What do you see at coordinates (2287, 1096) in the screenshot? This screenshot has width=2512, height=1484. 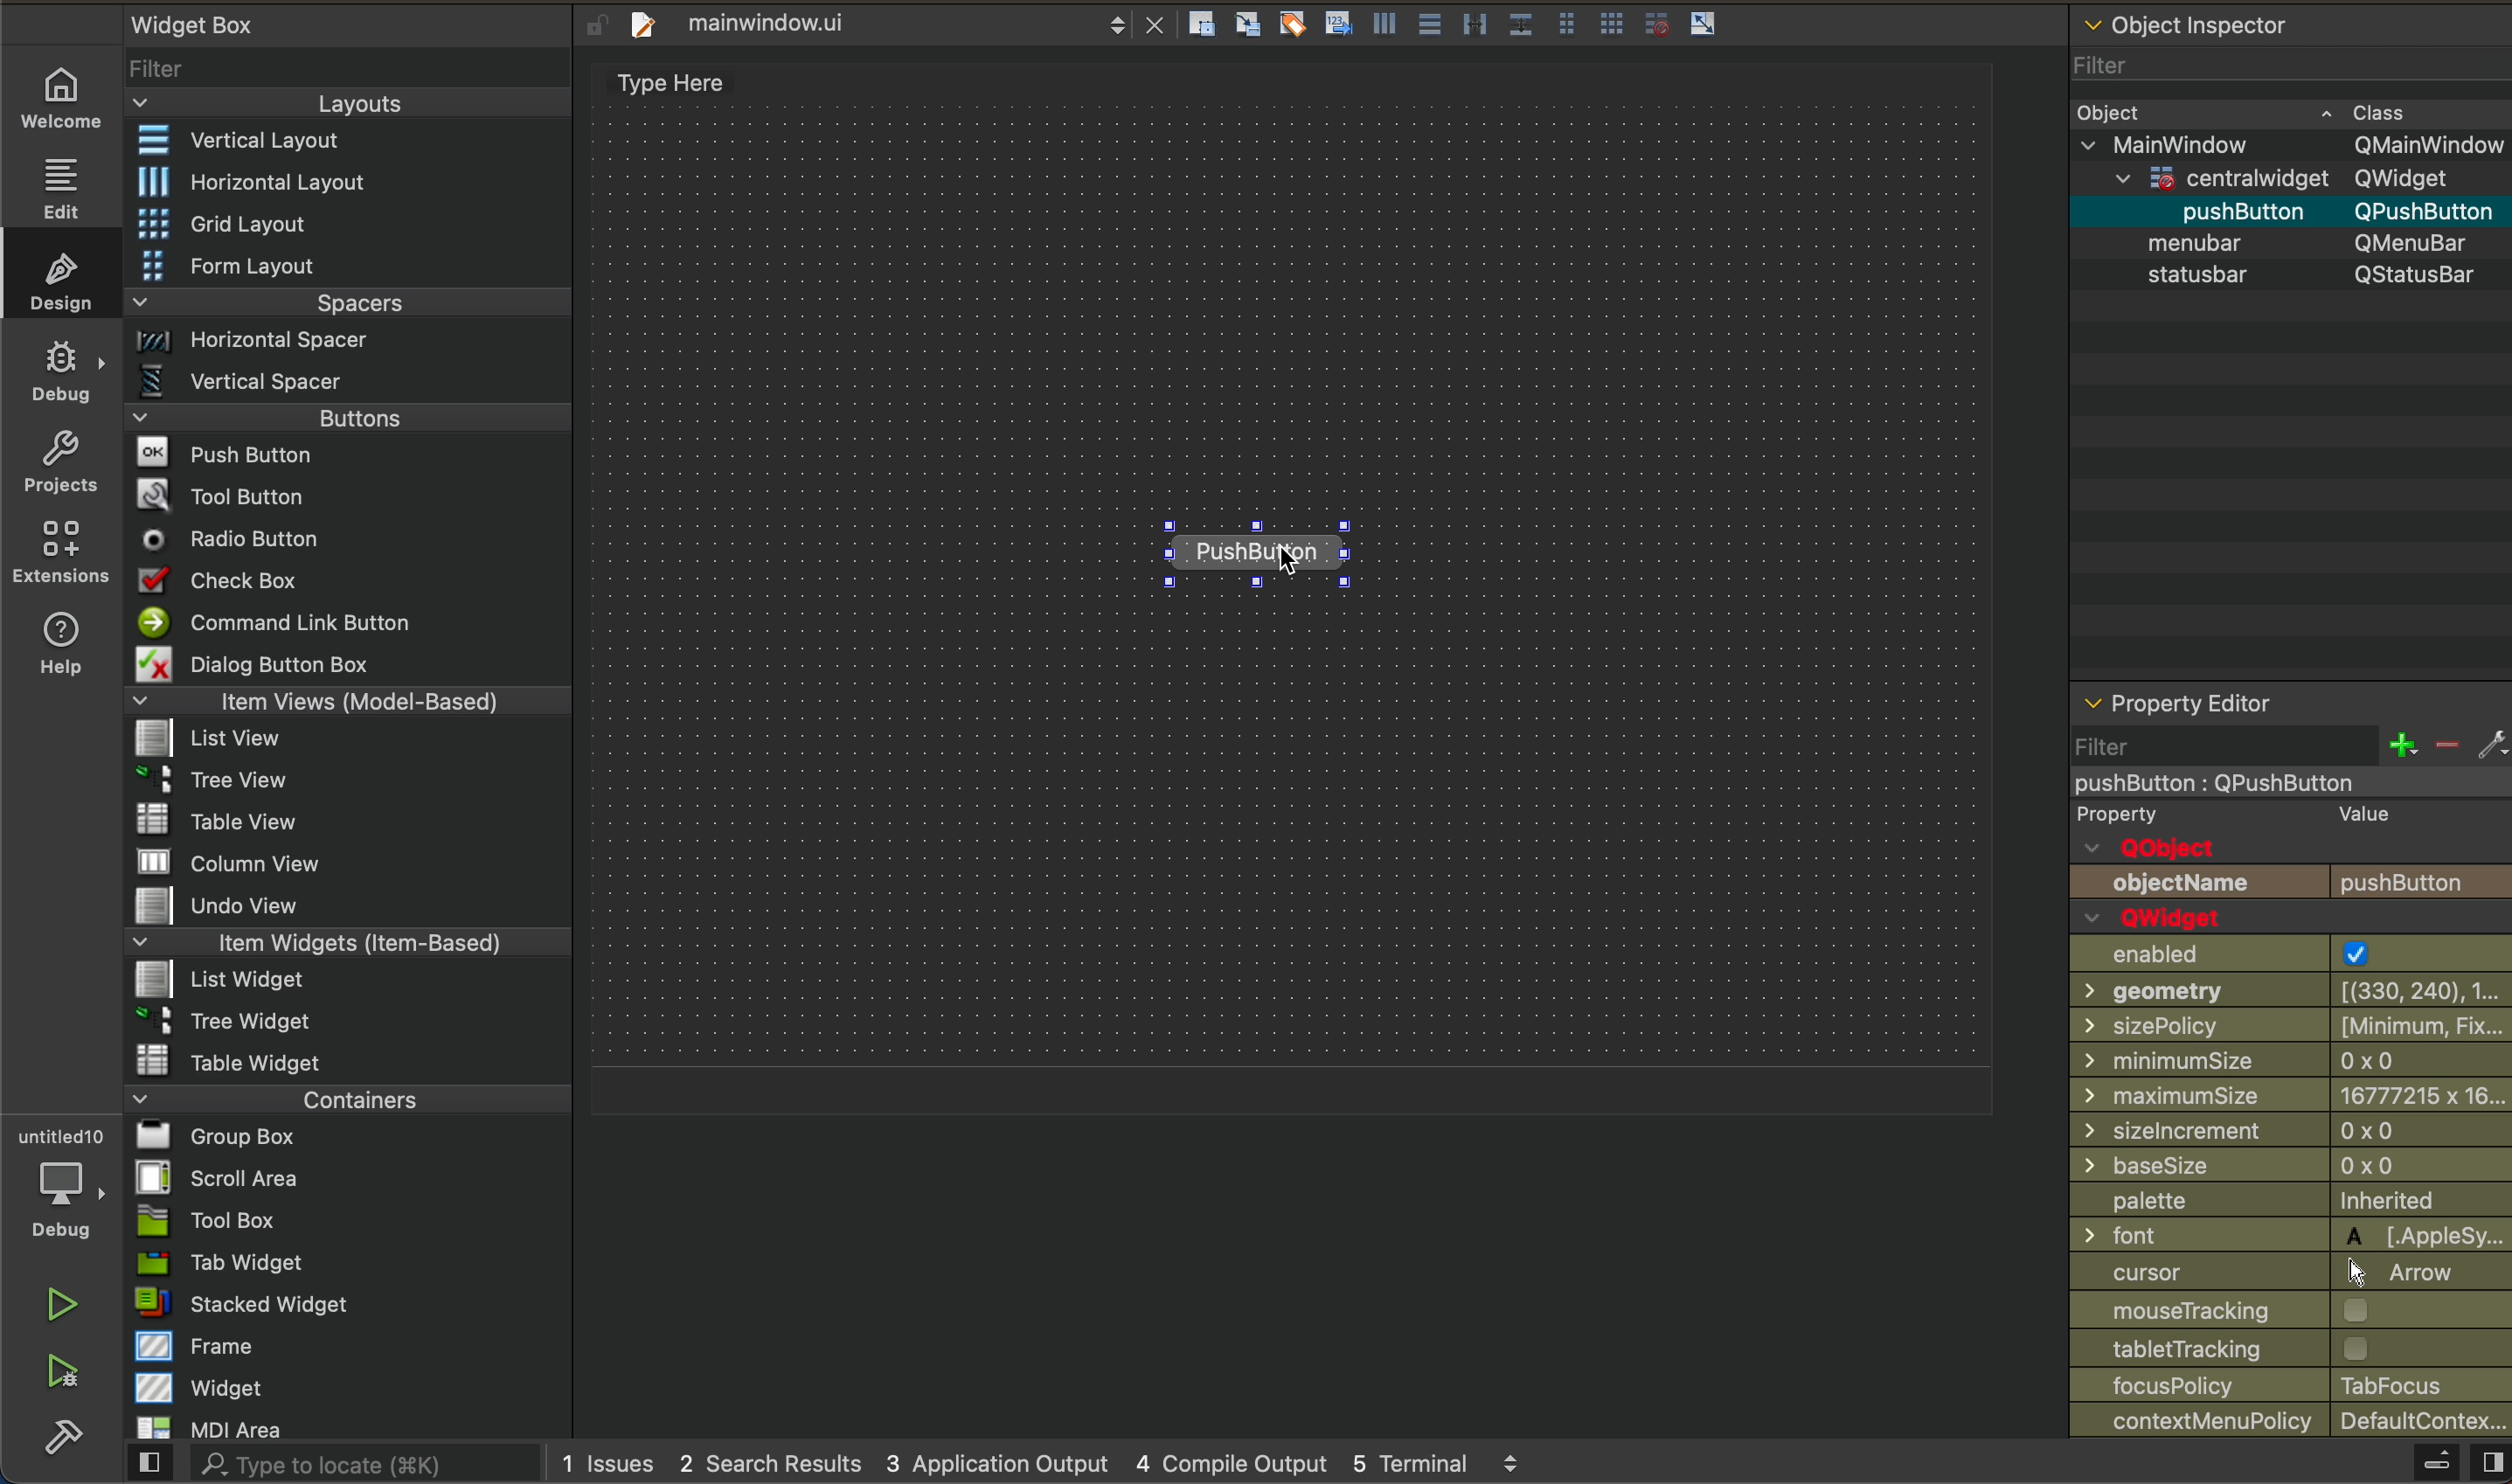 I see `` at bounding box center [2287, 1096].